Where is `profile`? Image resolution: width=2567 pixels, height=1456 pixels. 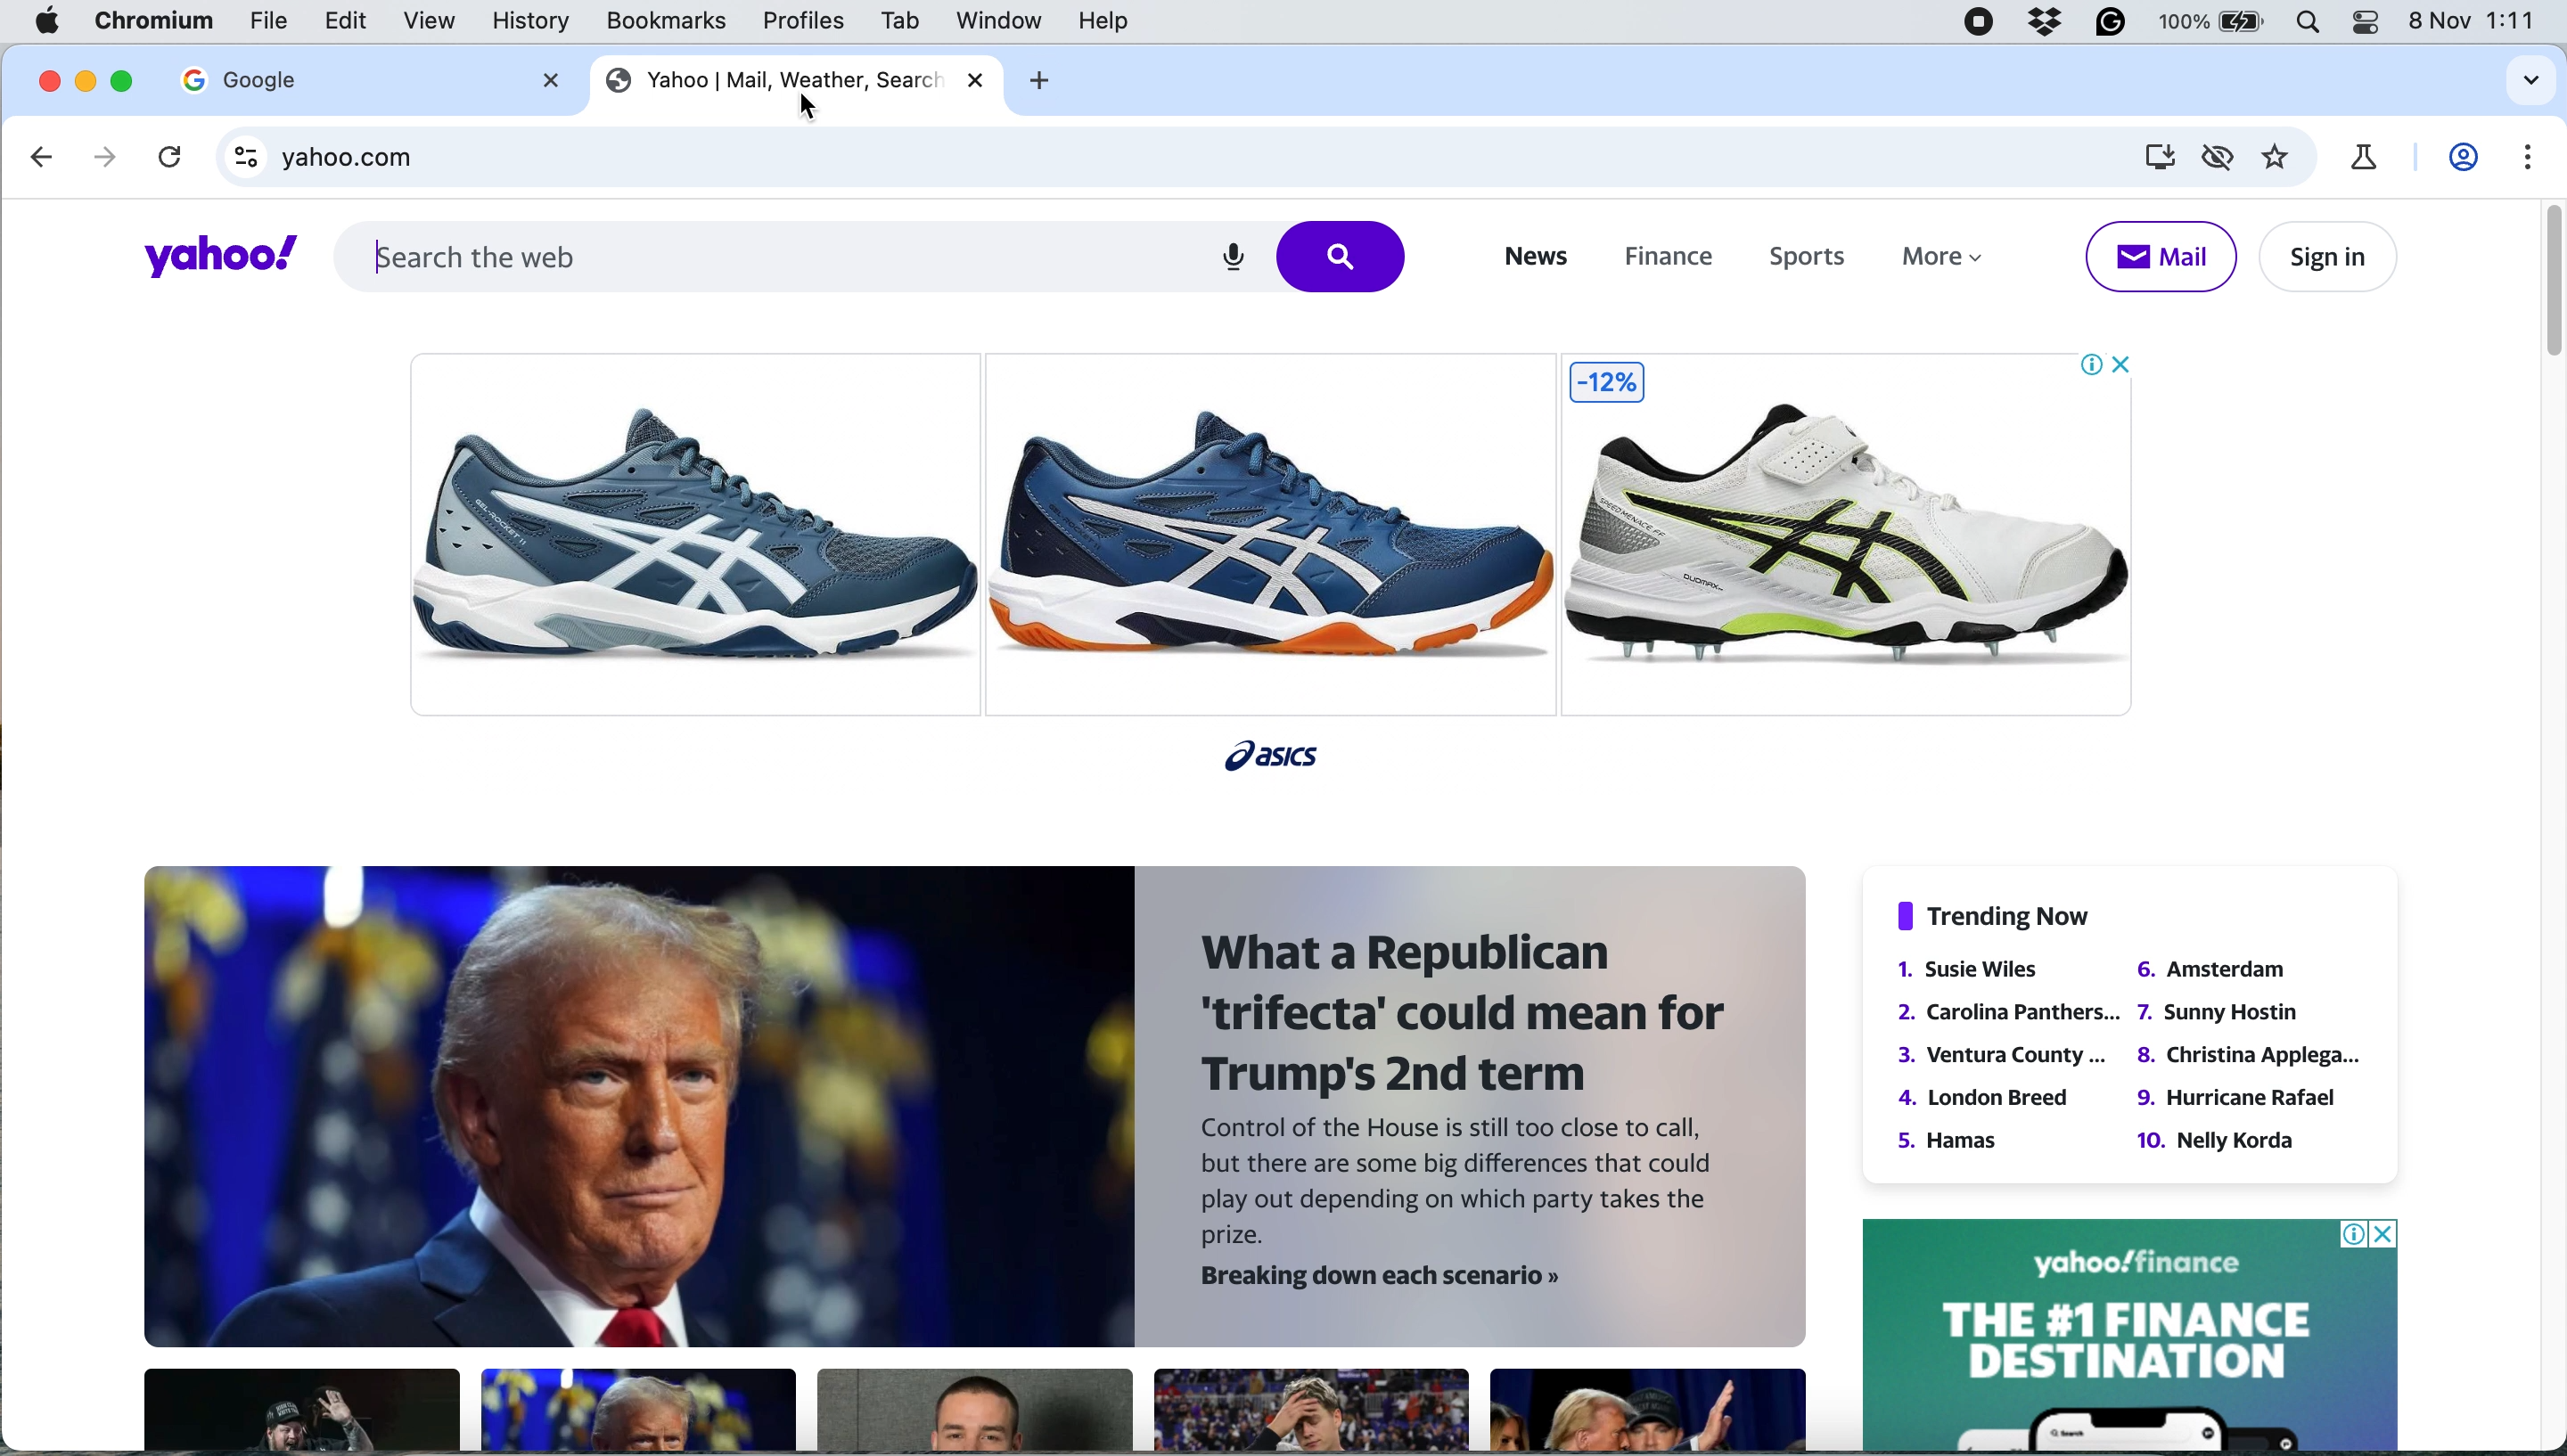 profile is located at coordinates (2467, 158).